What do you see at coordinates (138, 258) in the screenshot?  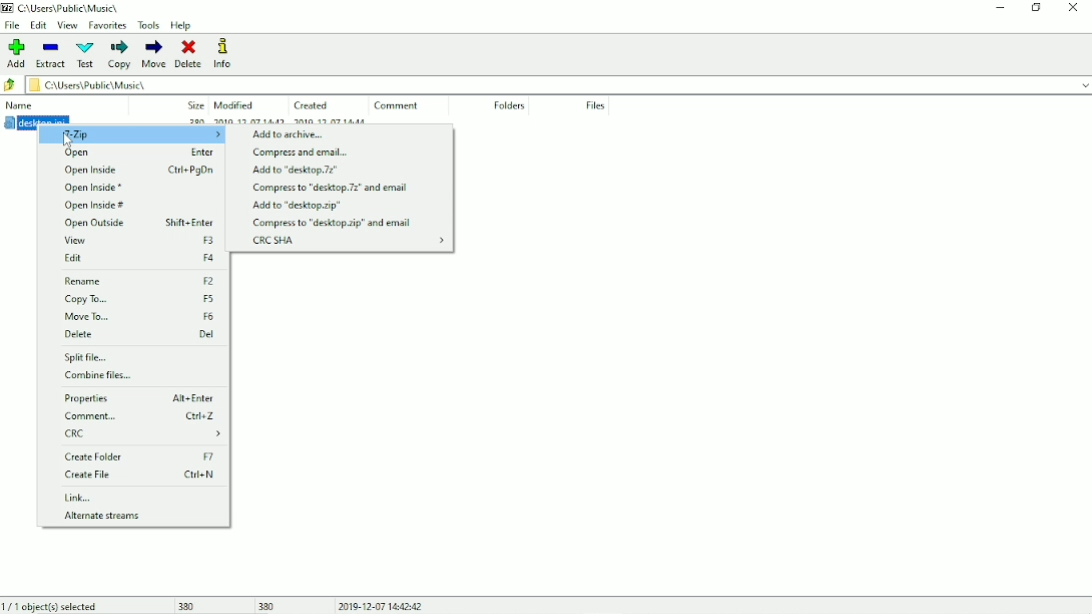 I see `Edit` at bounding box center [138, 258].